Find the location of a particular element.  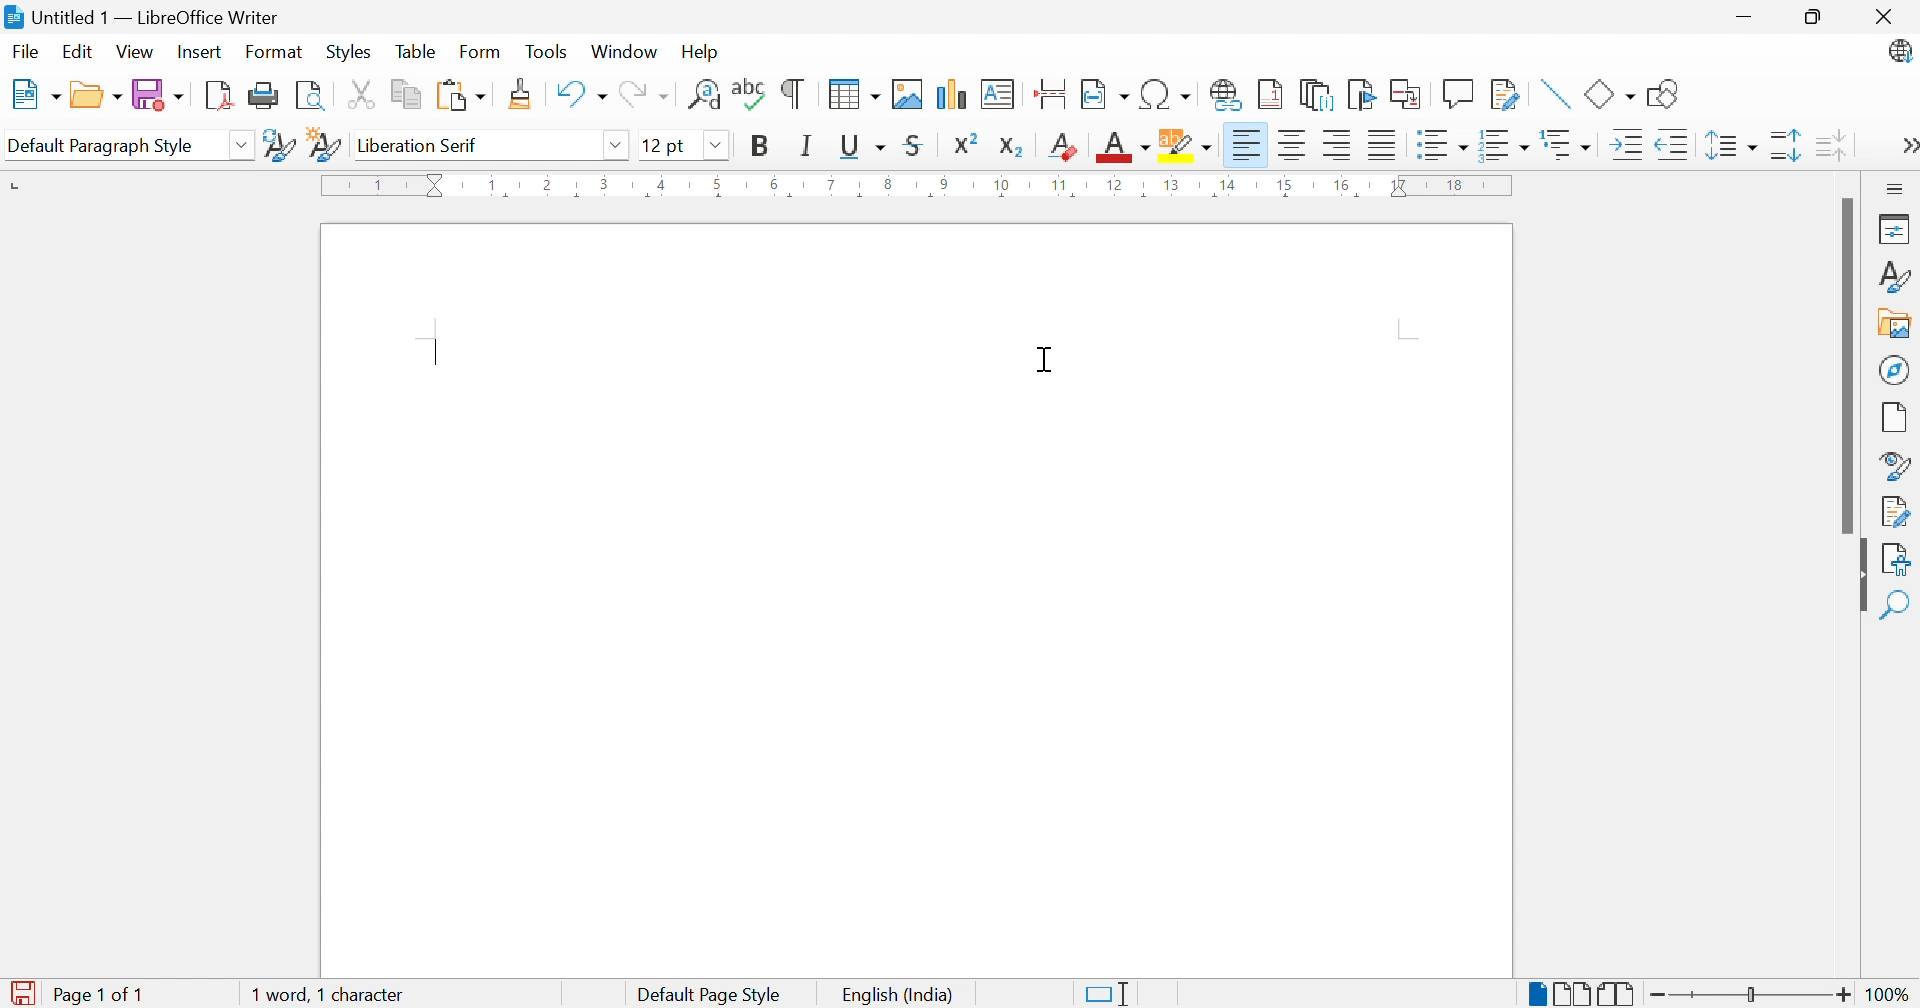

Character Highlighting Color is located at coordinates (1187, 147).